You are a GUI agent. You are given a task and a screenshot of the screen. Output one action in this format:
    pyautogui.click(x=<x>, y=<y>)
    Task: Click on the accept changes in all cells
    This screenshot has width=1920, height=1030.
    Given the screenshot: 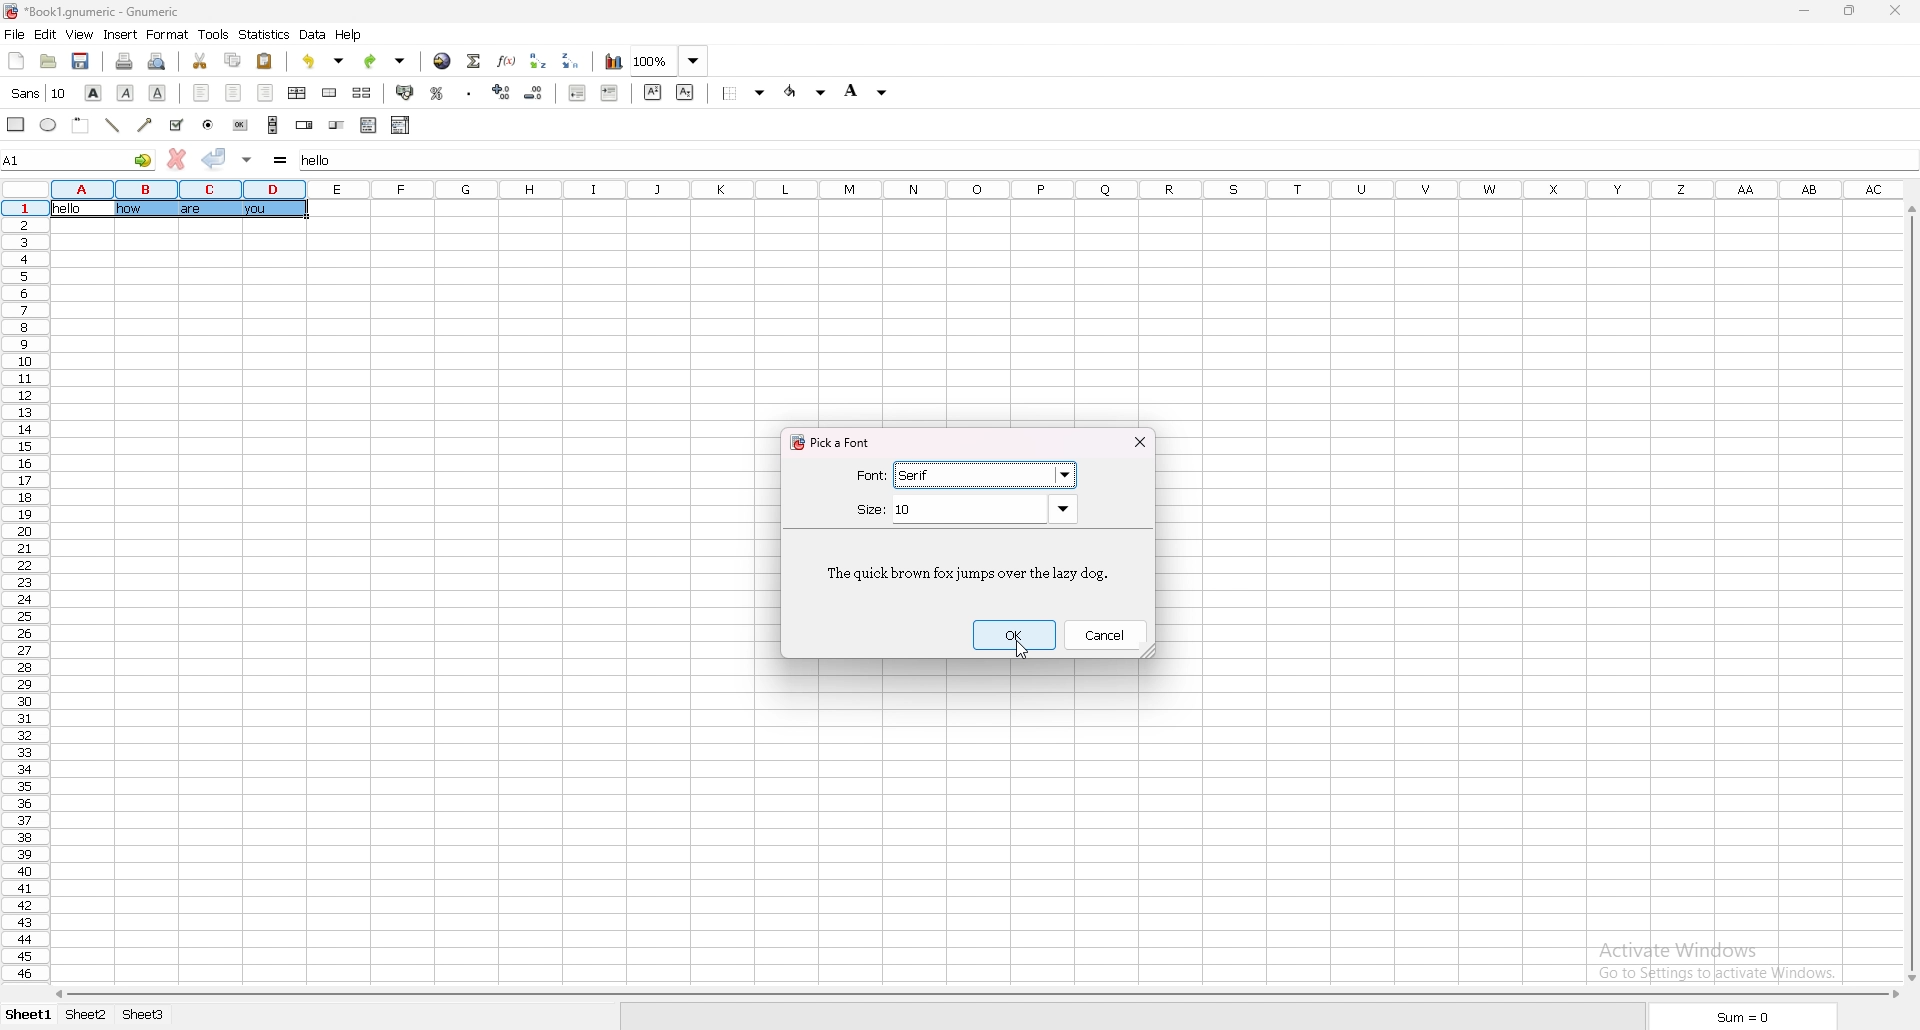 What is the action you would take?
    pyautogui.click(x=247, y=159)
    